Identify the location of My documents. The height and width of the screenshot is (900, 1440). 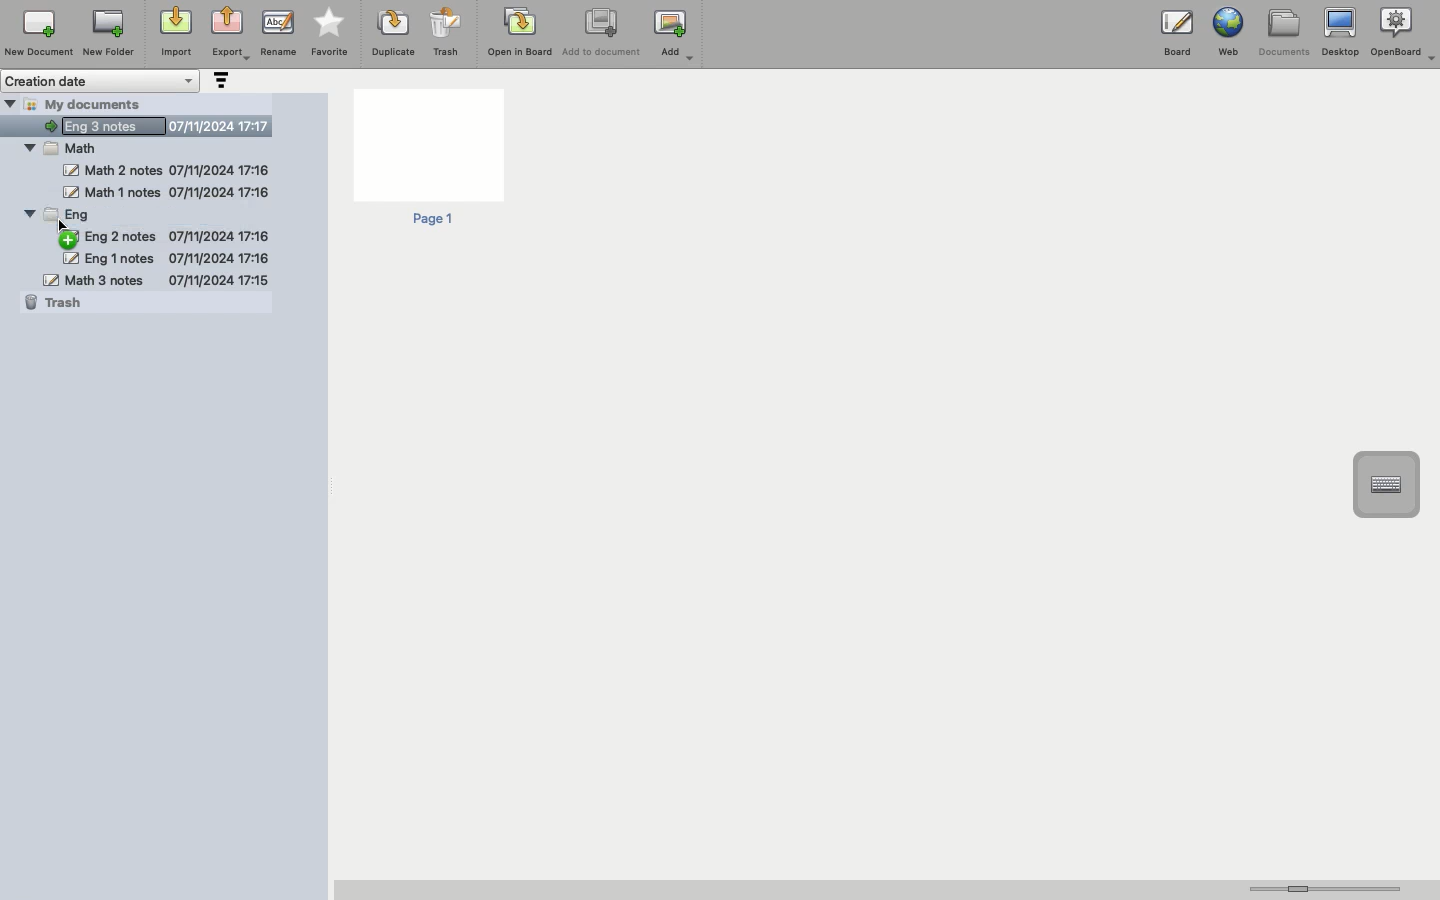
(96, 103).